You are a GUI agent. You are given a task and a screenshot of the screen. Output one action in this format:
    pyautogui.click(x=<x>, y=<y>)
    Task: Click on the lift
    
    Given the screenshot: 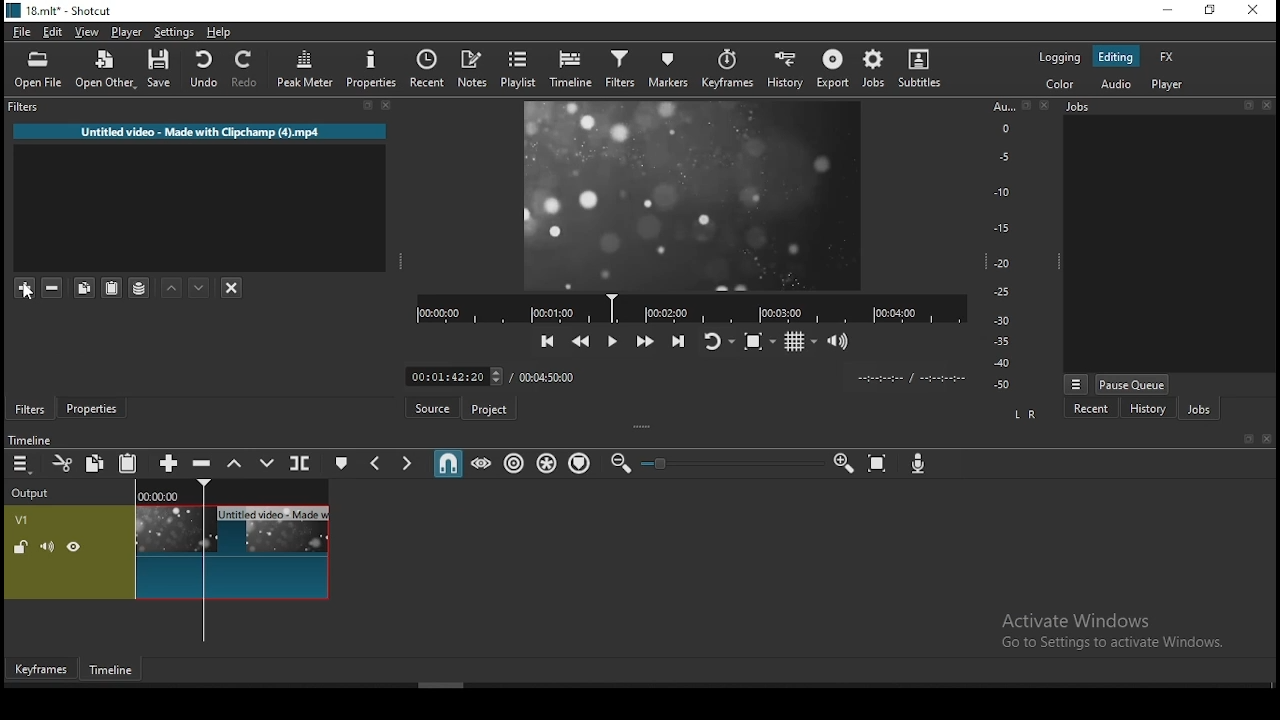 What is the action you would take?
    pyautogui.click(x=235, y=462)
    